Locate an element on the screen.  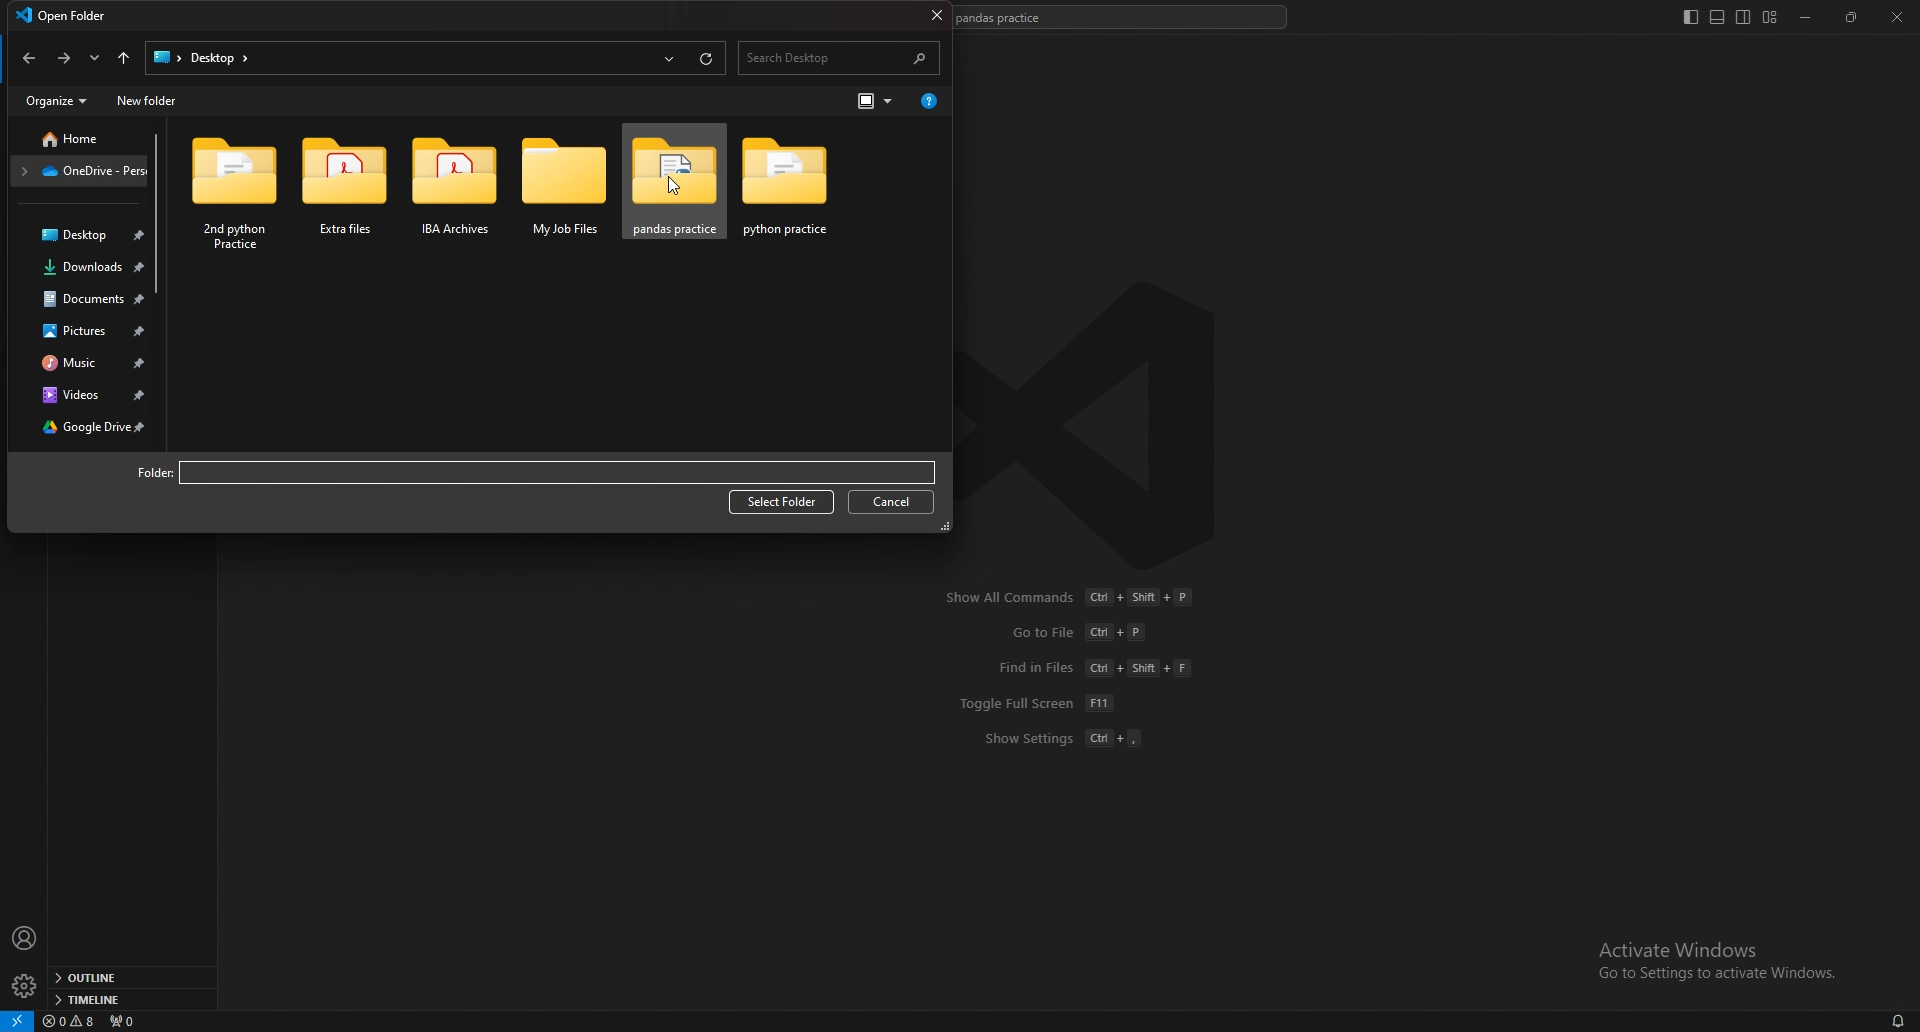
extra files is located at coordinates (332, 196).